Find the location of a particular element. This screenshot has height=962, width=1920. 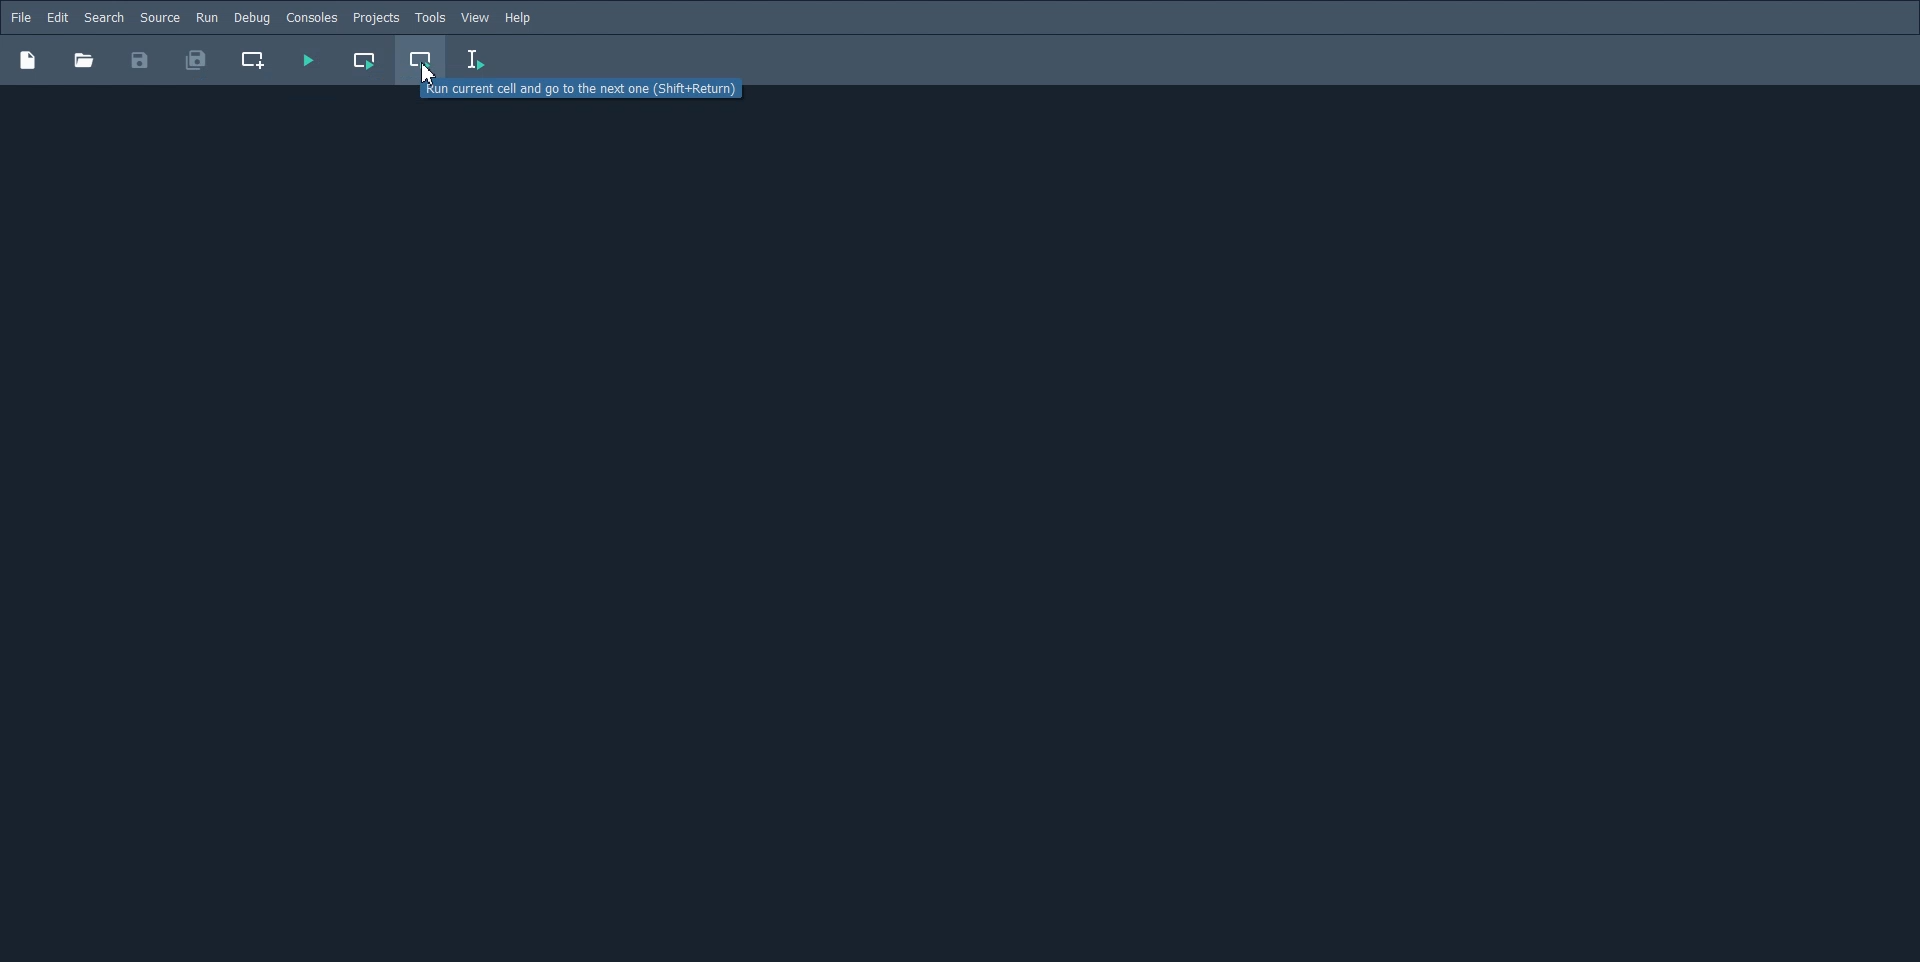

Run current cell and go to the nexxt one is located at coordinates (583, 88).